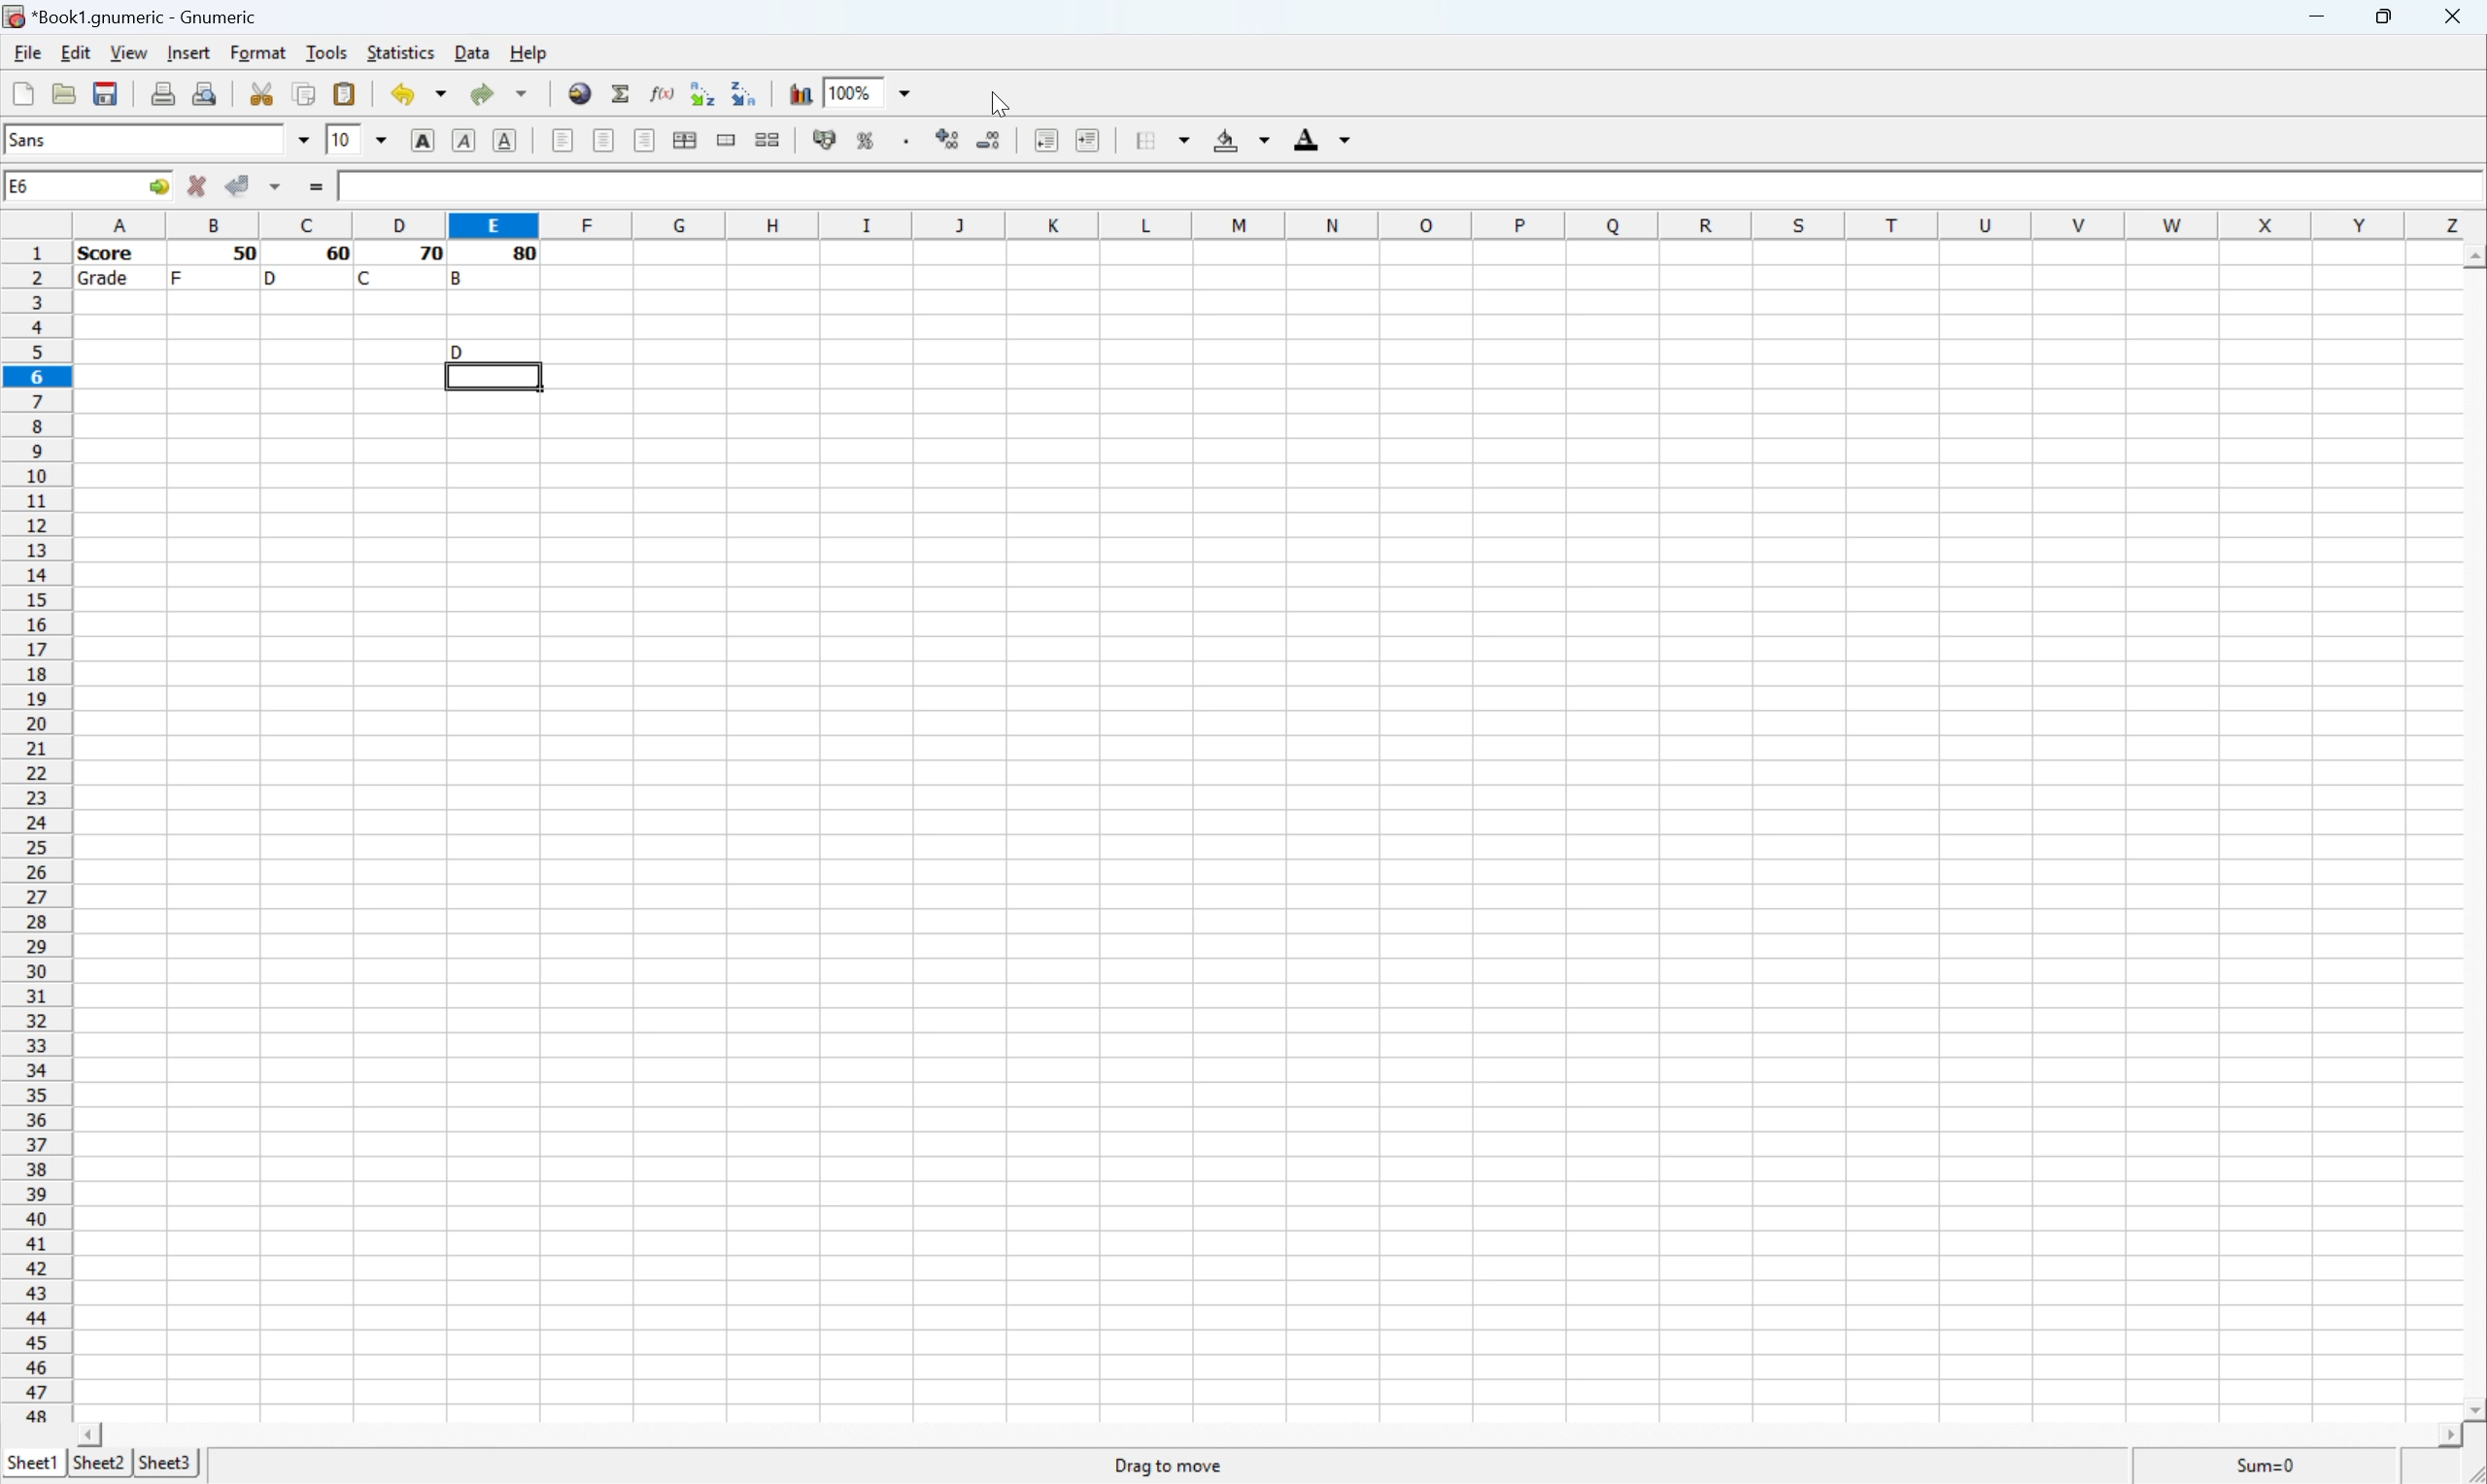 The width and height of the screenshot is (2487, 1484). What do you see at coordinates (336, 142) in the screenshot?
I see `10` at bounding box center [336, 142].